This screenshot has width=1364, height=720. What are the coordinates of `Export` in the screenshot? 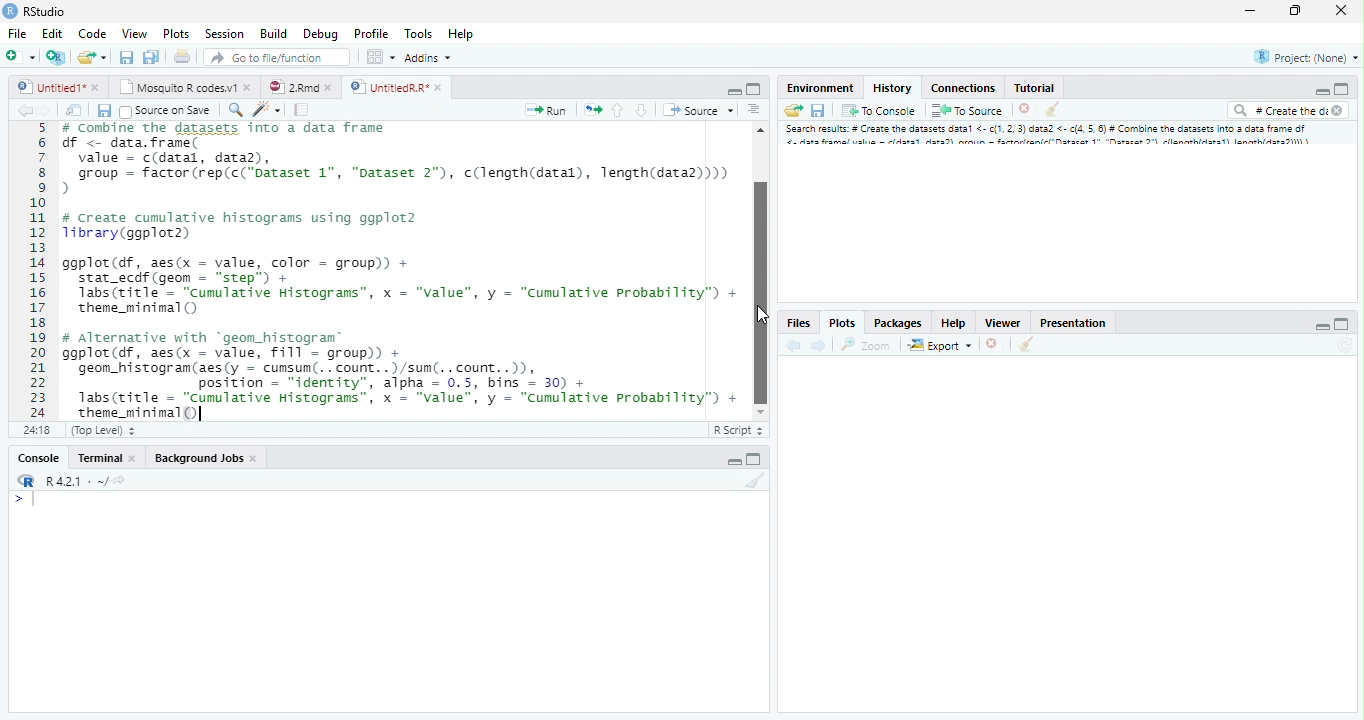 It's located at (940, 345).